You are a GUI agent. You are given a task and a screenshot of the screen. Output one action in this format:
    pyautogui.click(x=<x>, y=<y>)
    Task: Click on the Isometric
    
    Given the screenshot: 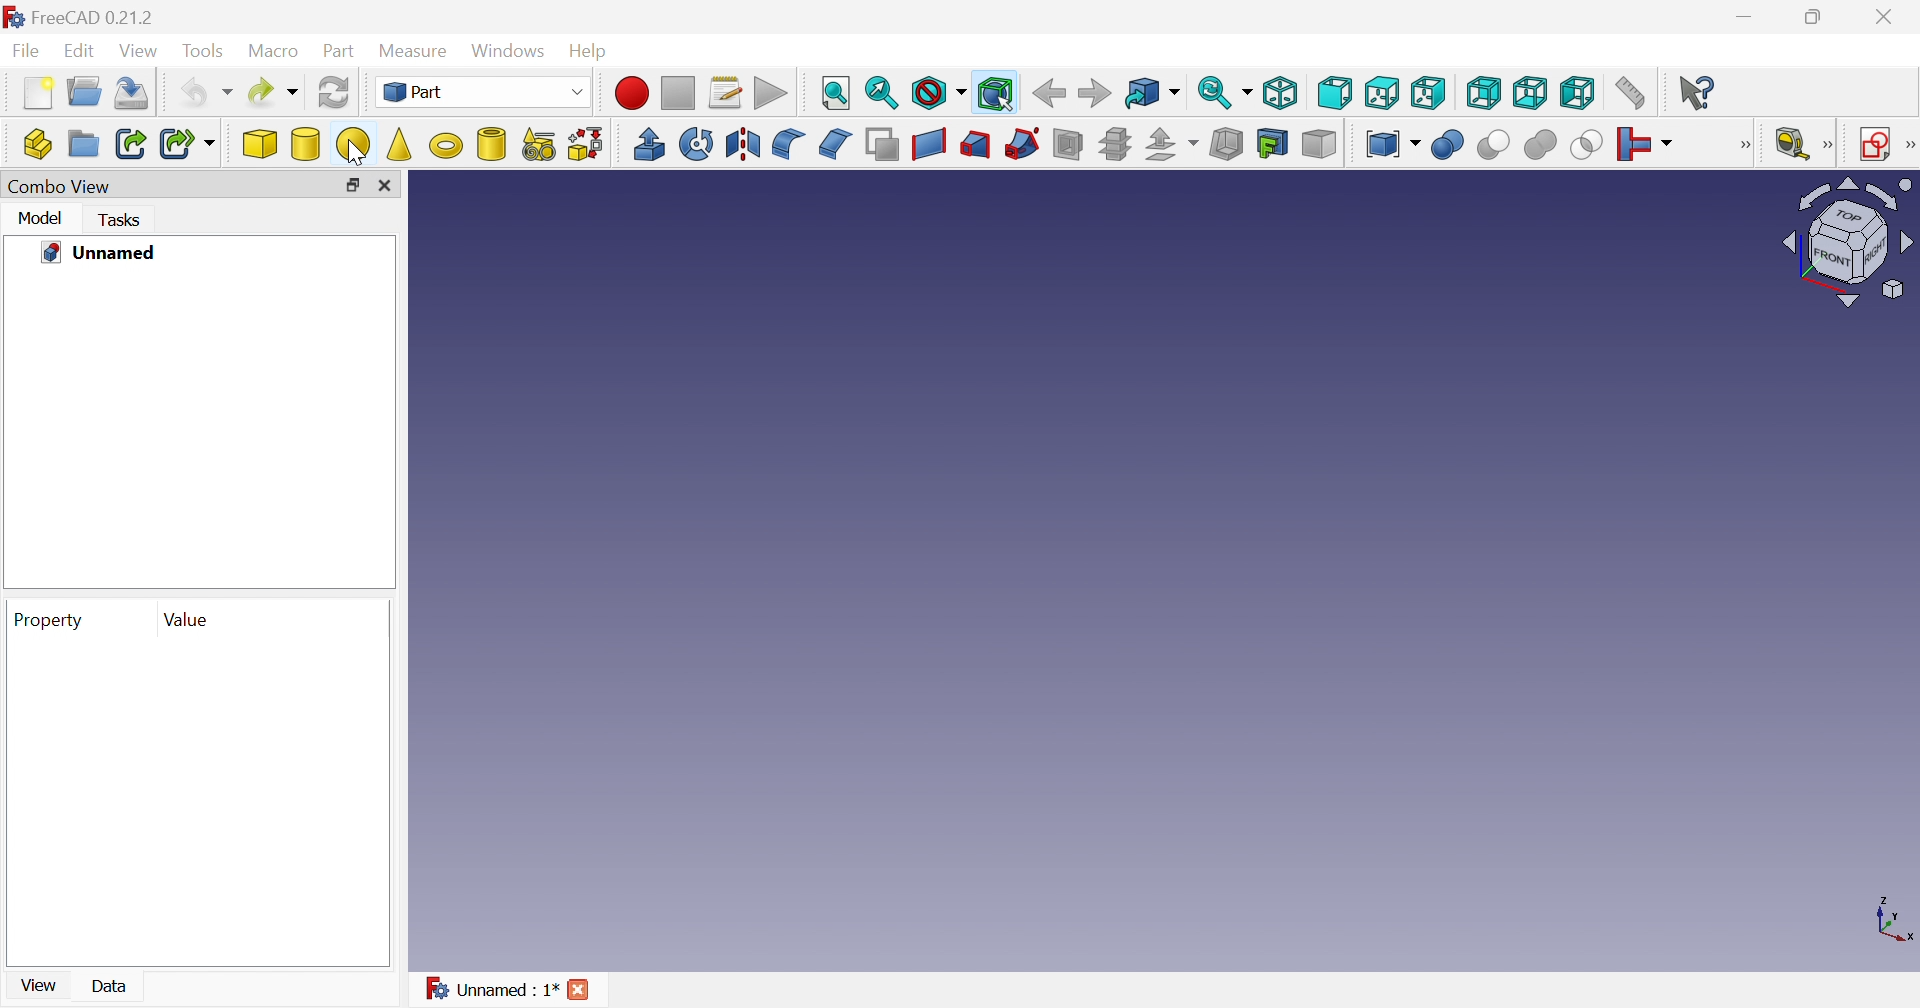 What is the action you would take?
    pyautogui.click(x=1283, y=91)
    